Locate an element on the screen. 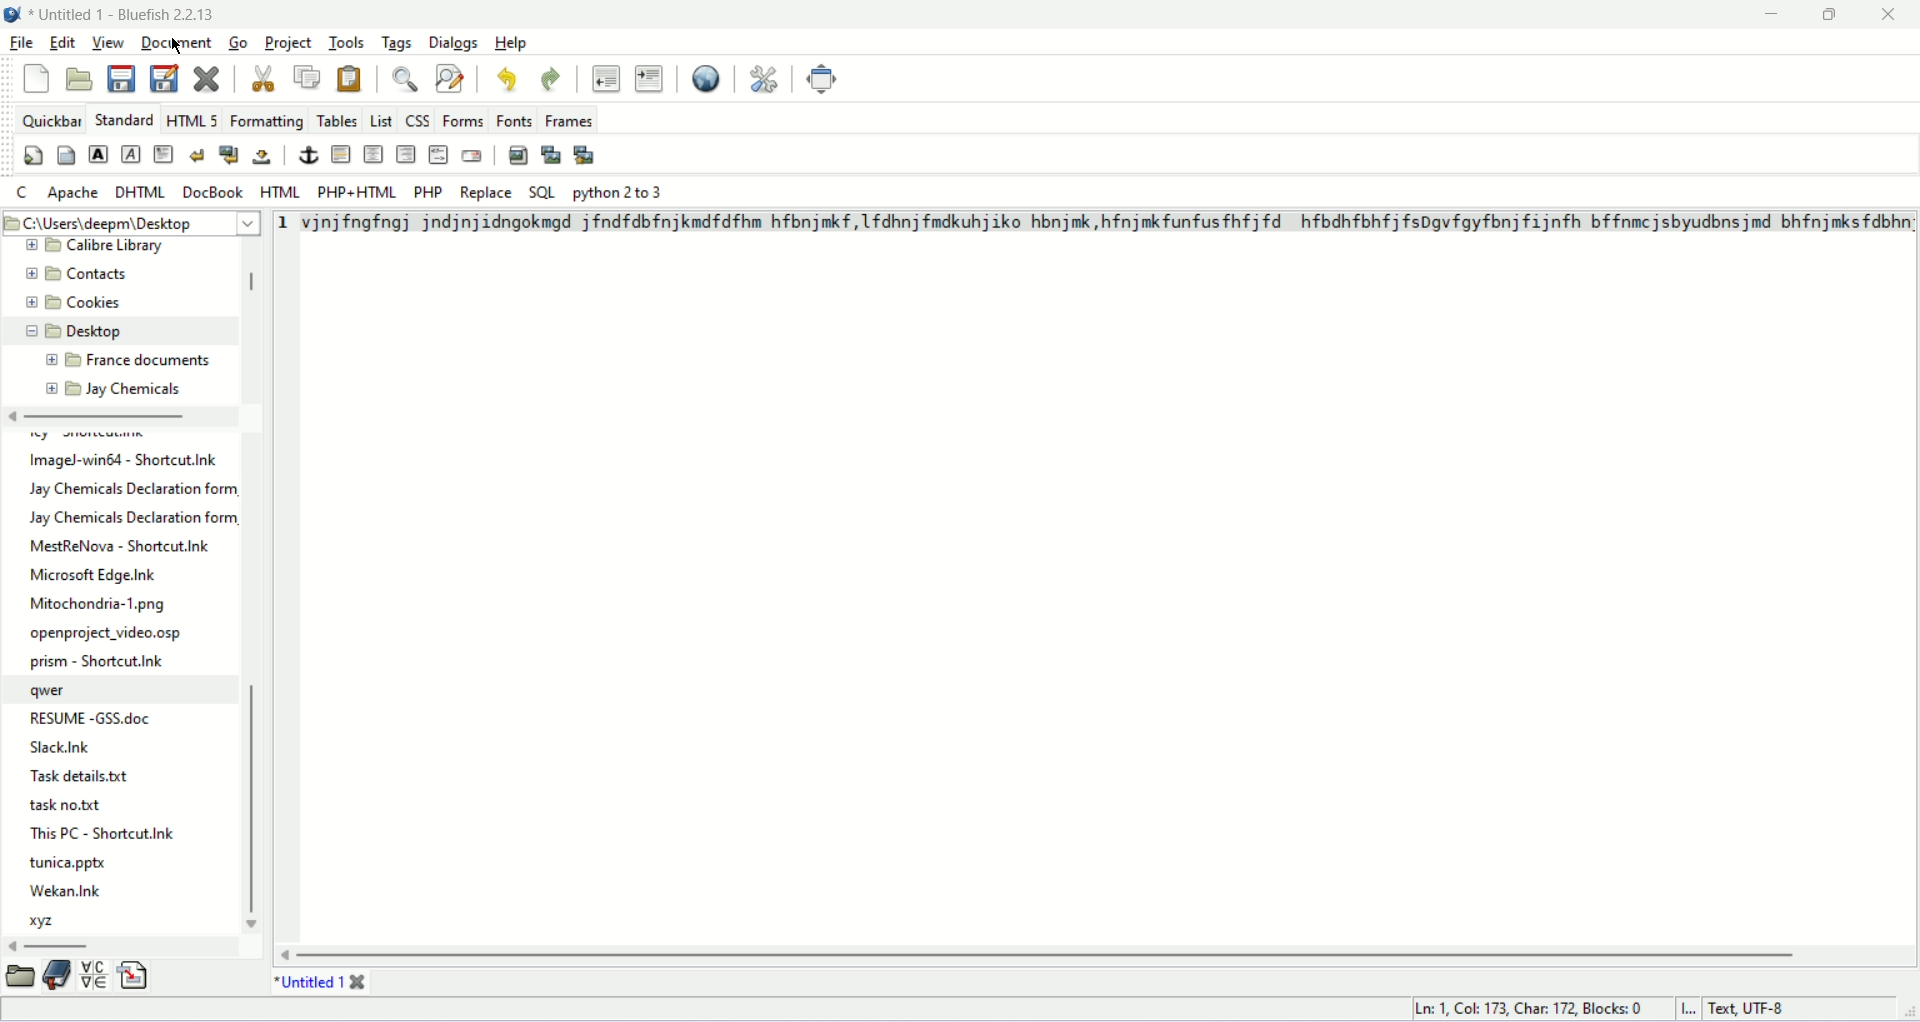 The height and width of the screenshot is (1022, 1920). ‘Wekan.Ink is located at coordinates (64, 890).